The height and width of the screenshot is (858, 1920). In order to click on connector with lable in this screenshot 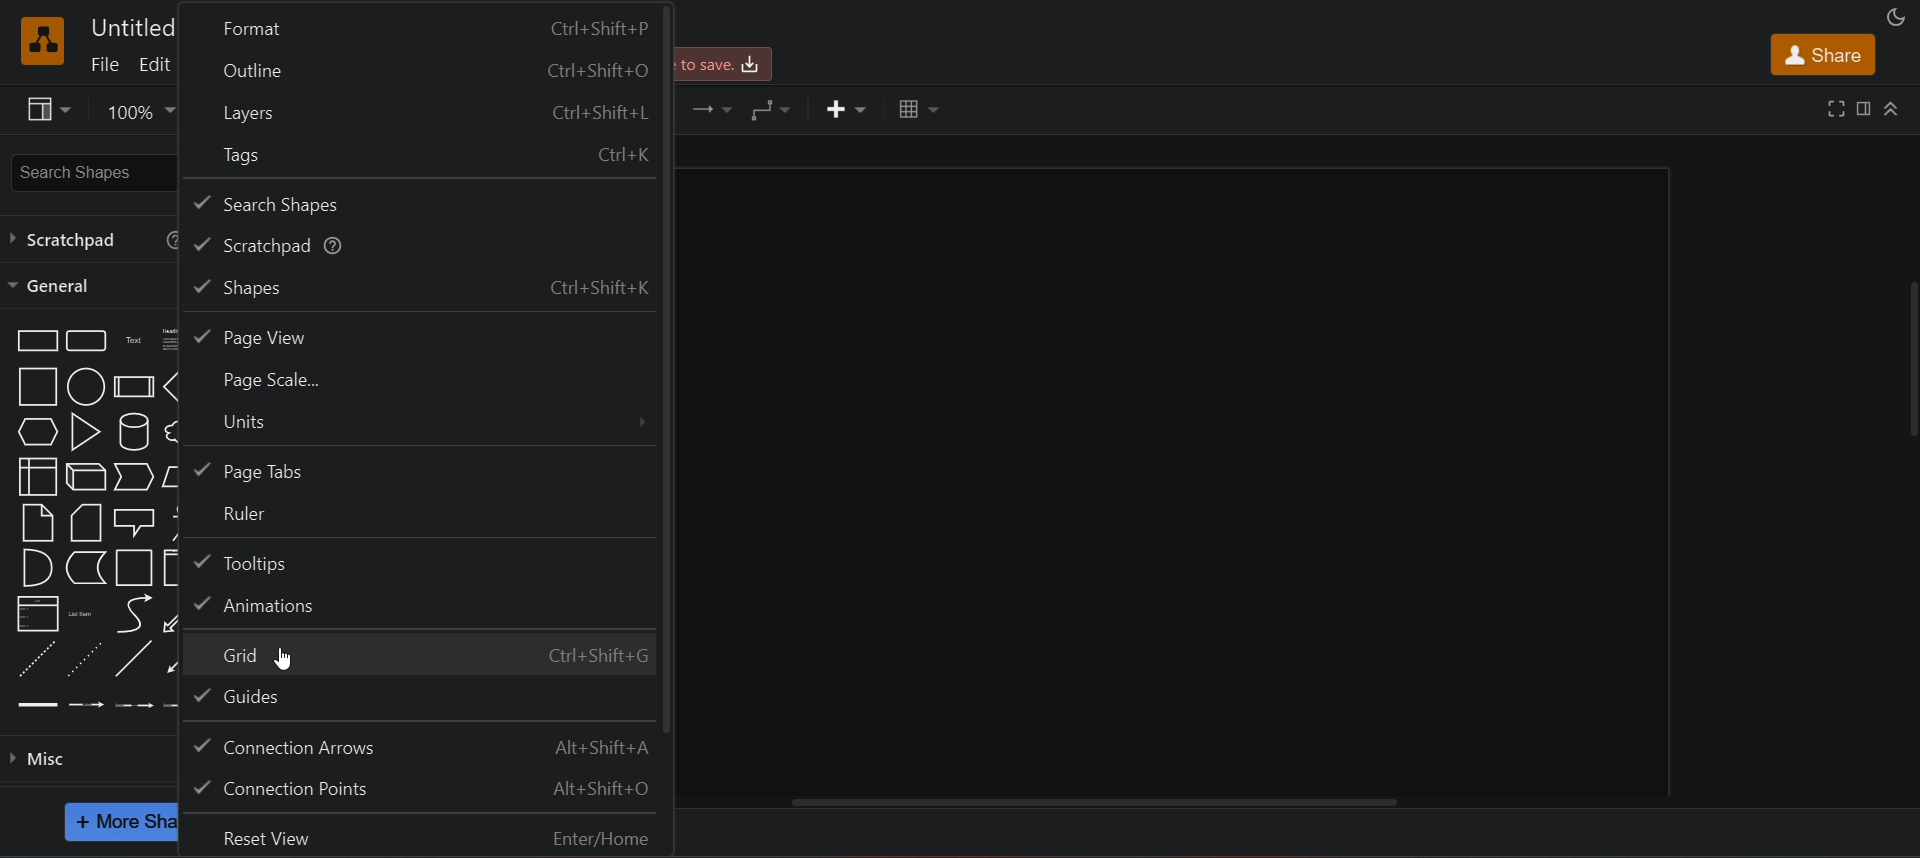, I will do `click(85, 705)`.